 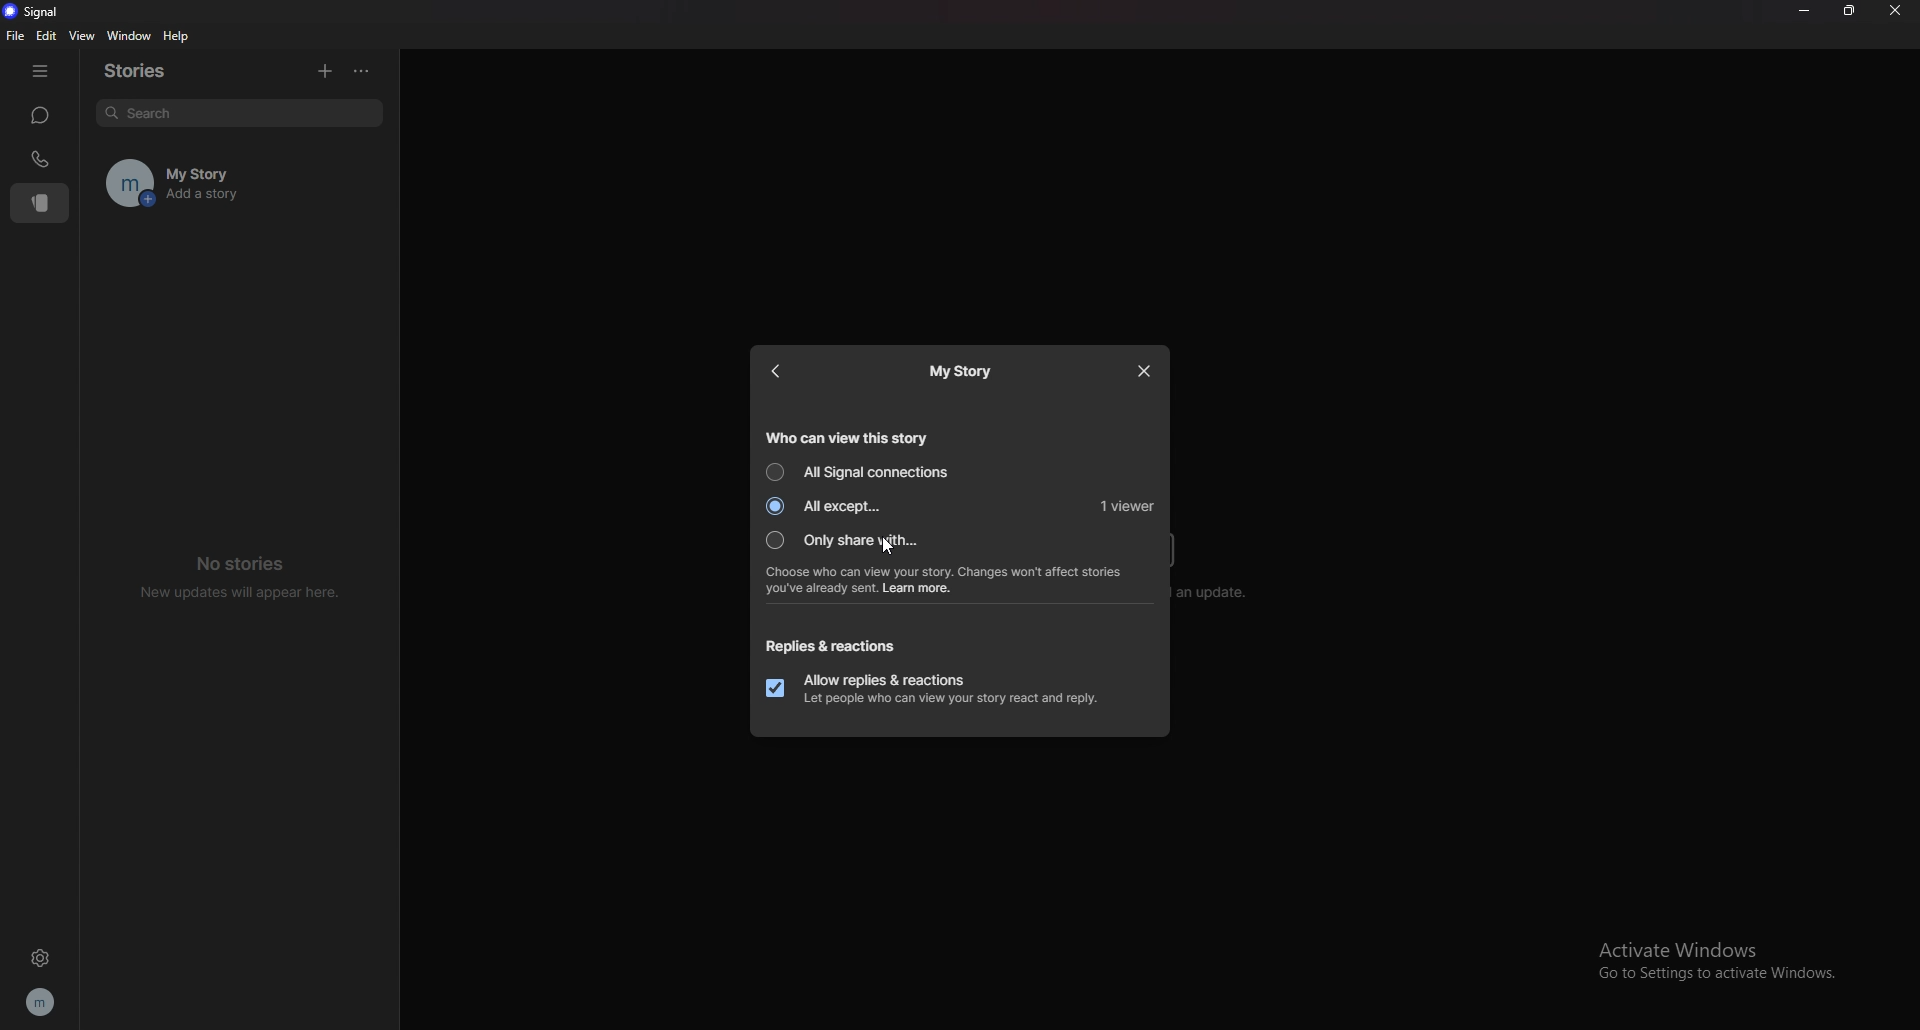 I want to click on all except, so click(x=835, y=507).